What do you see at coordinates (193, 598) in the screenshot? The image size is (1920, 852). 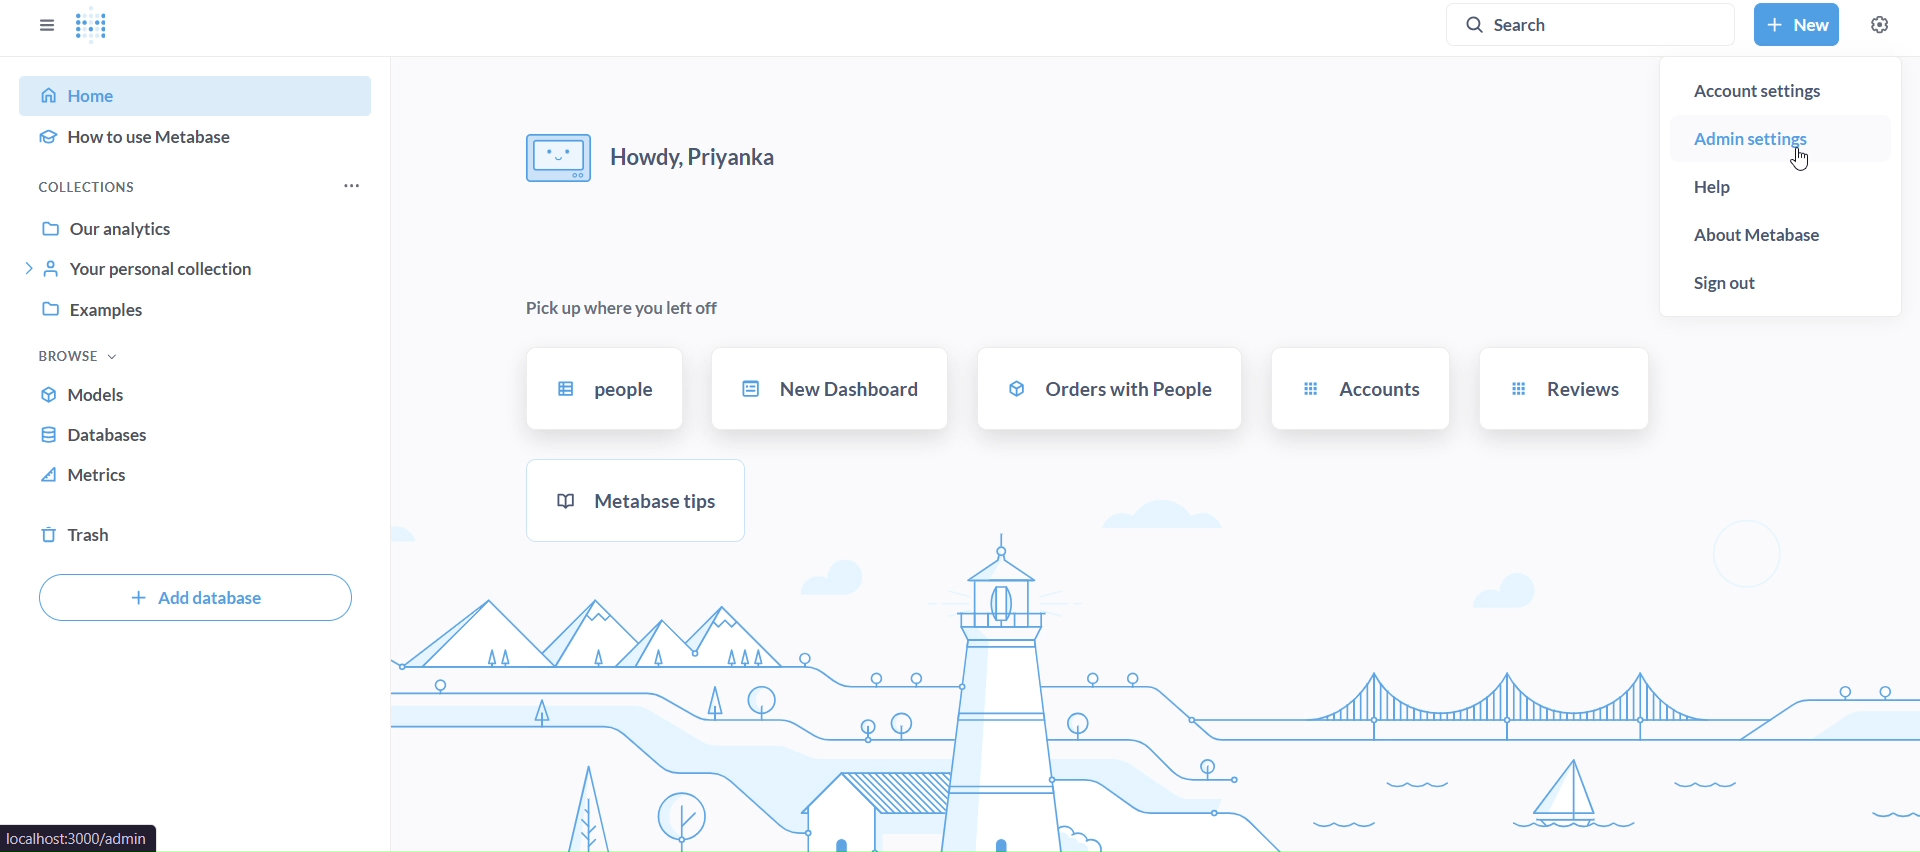 I see `add database` at bounding box center [193, 598].